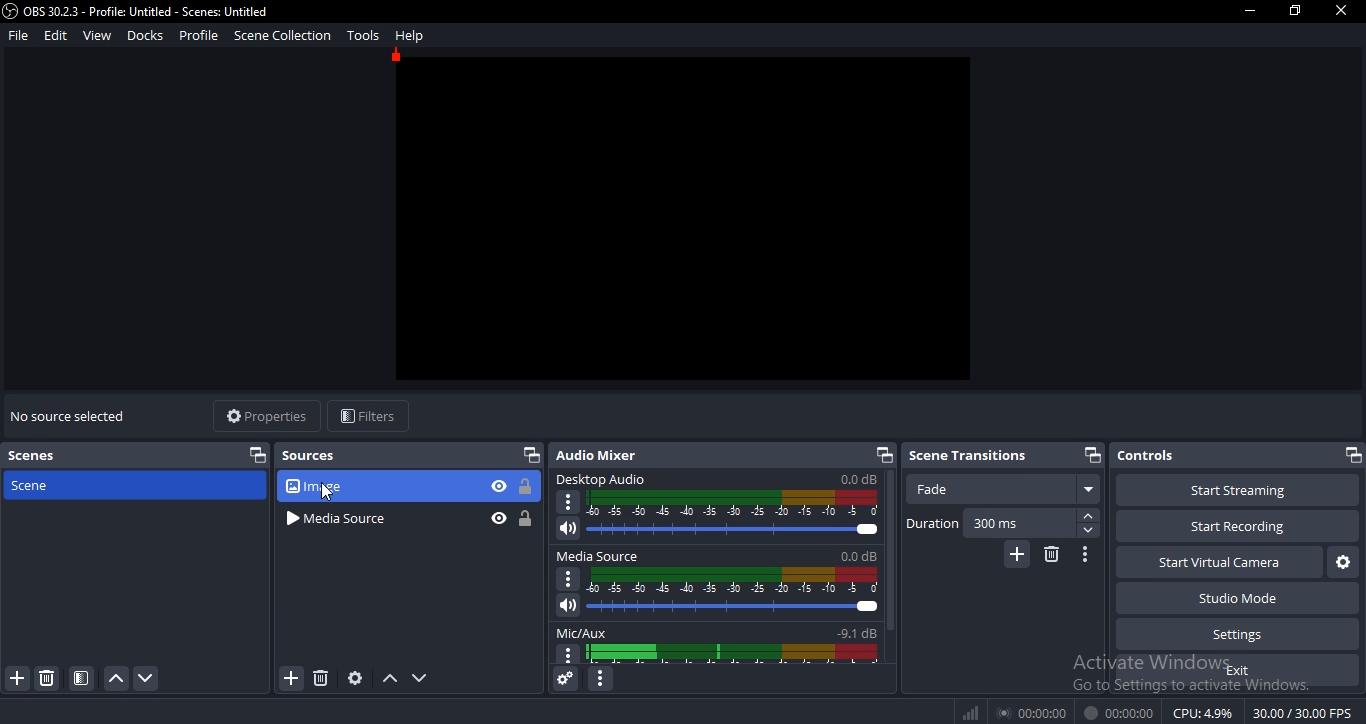 Image resolution: width=1366 pixels, height=724 pixels. What do you see at coordinates (1019, 554) in the screenshot?
I see `add scene transition` at bounding box center [1019, 554].